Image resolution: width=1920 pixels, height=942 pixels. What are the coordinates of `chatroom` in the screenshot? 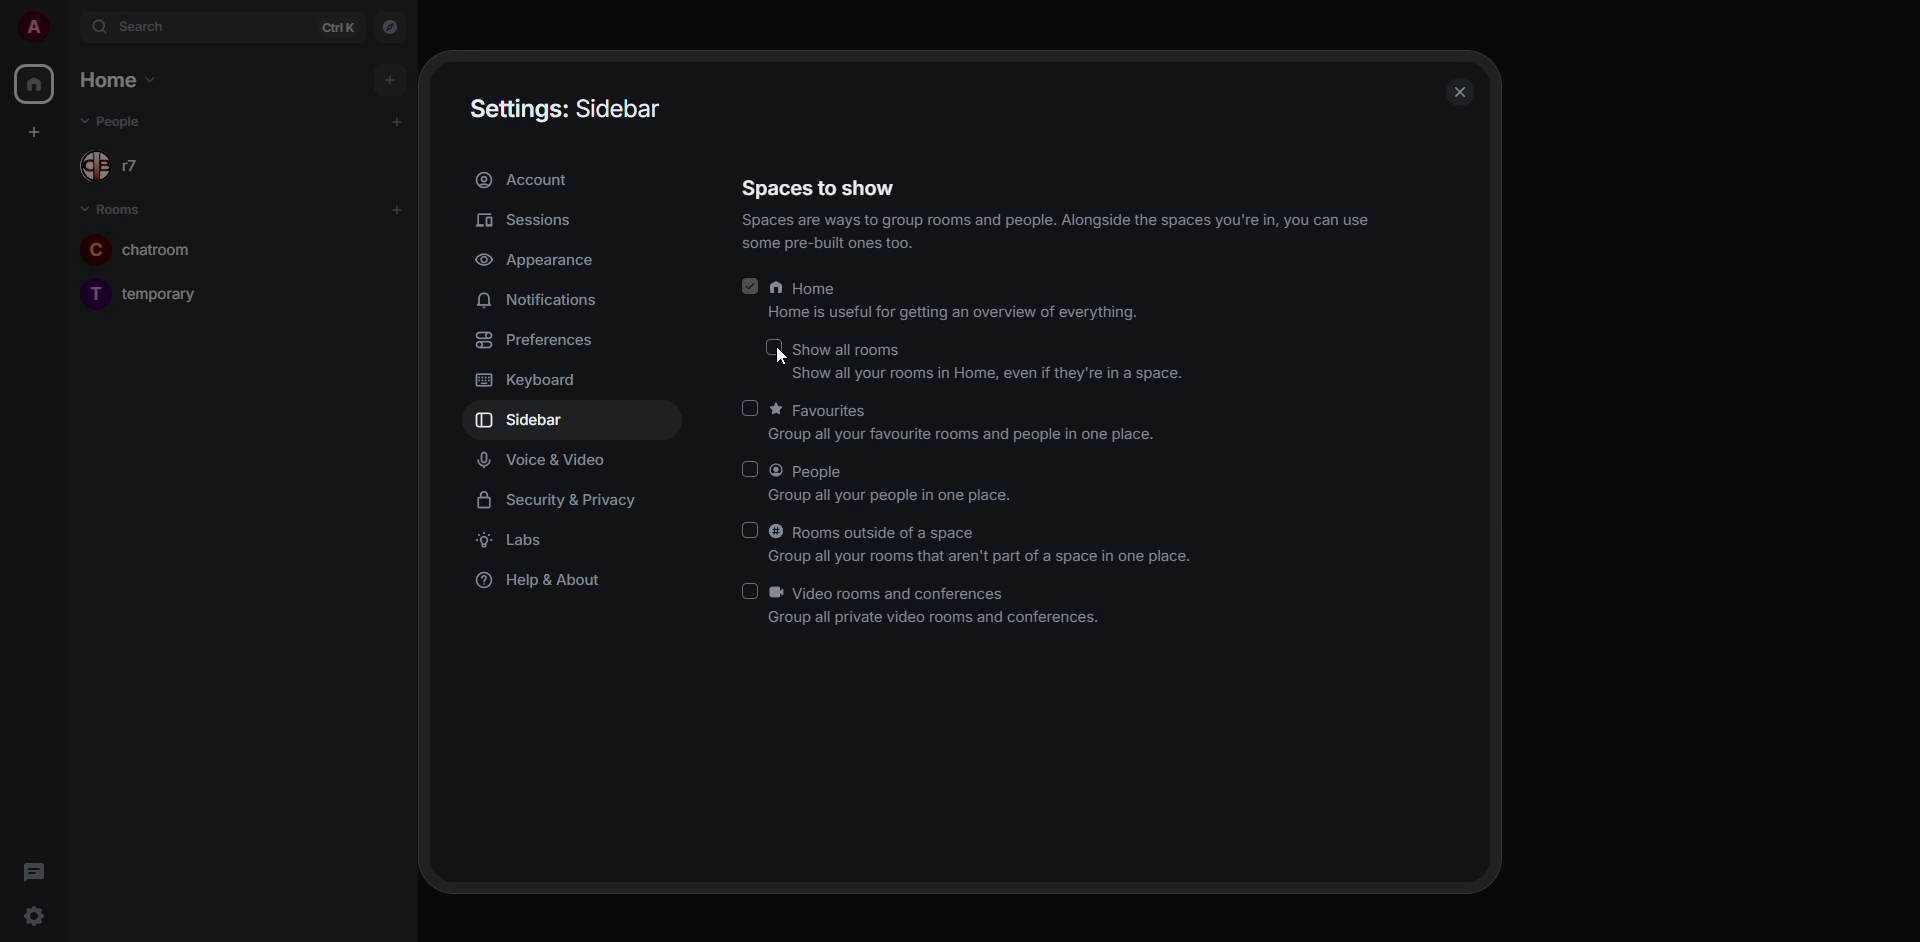 It's located at (138, 248).